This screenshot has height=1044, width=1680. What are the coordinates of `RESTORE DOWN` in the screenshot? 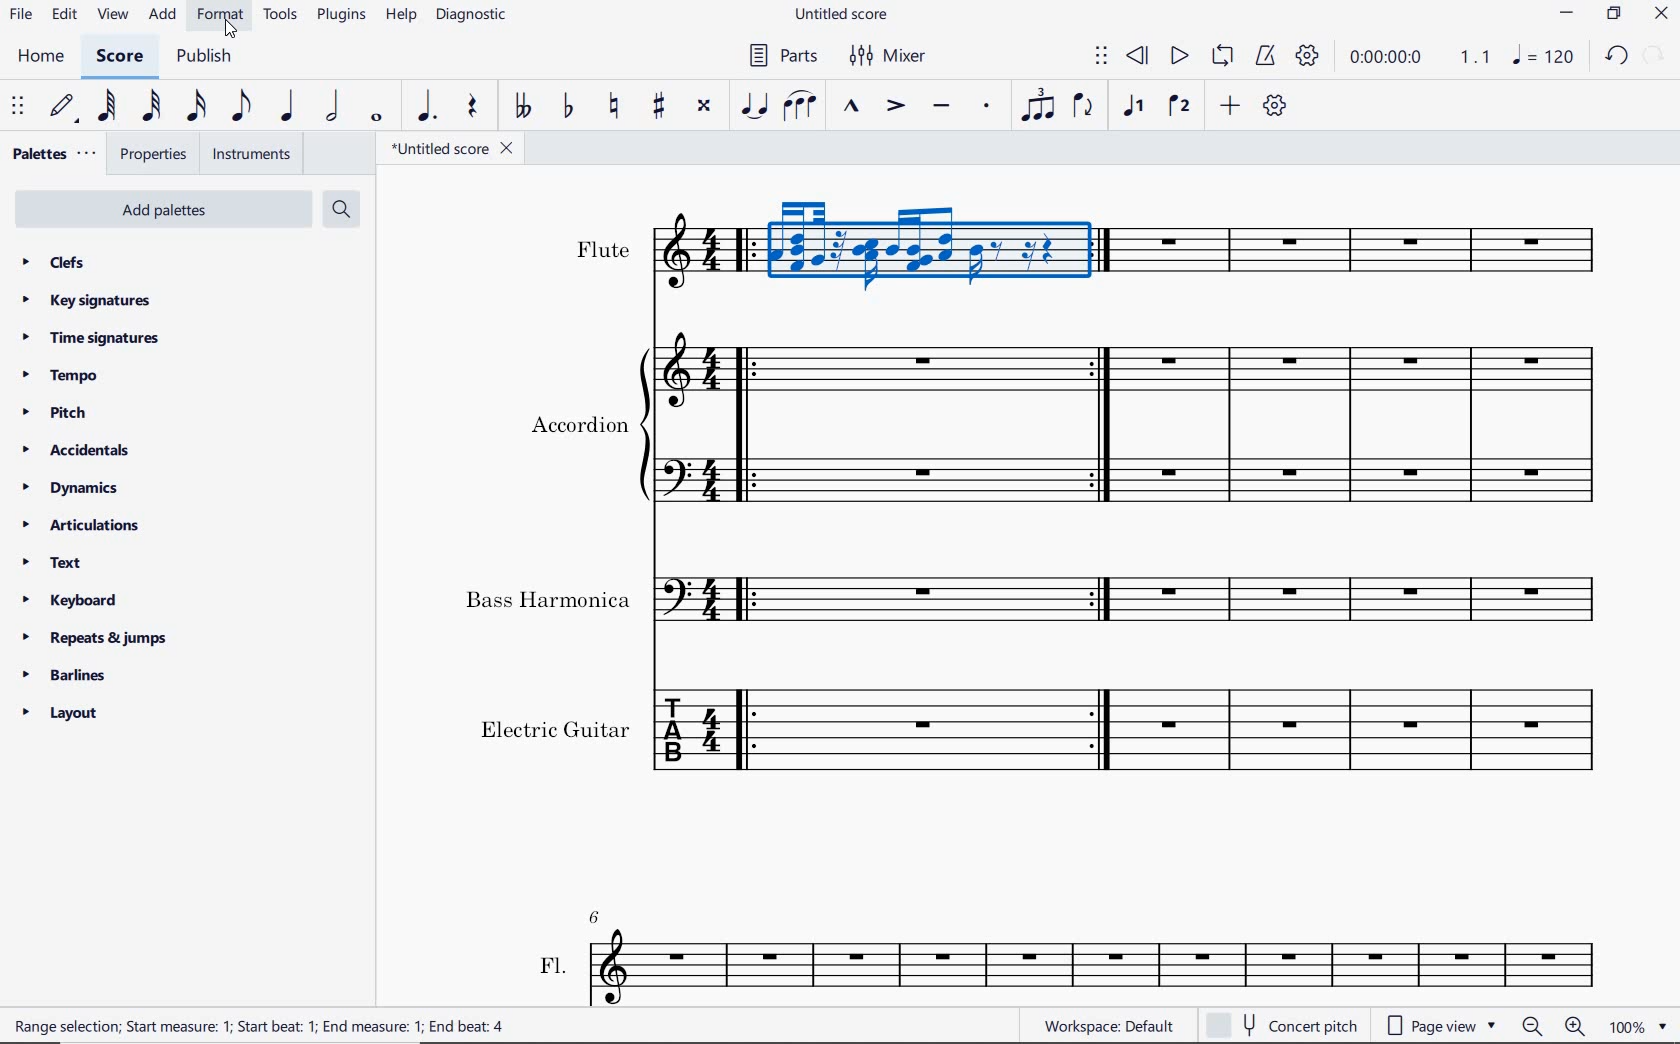 It's located at (1614, 16).